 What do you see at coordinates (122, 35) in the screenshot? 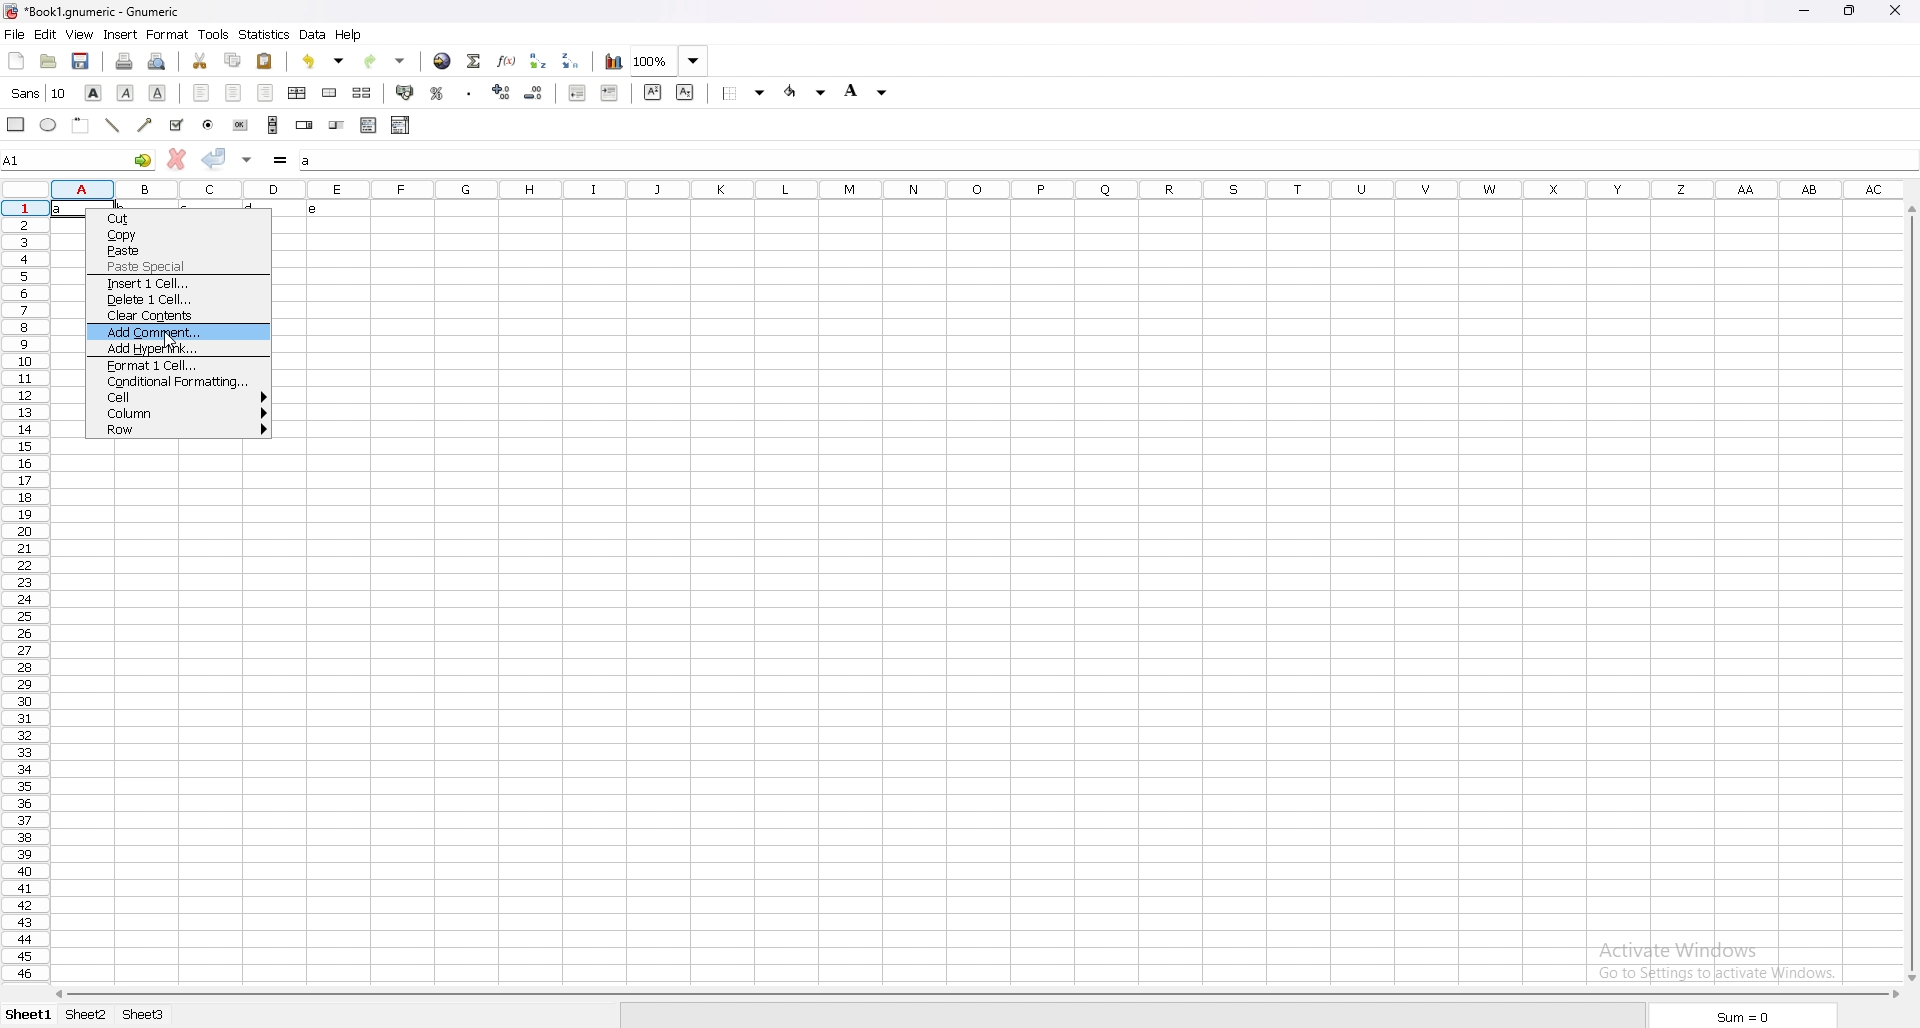
I see `insert` at bounding box center [122, 35].